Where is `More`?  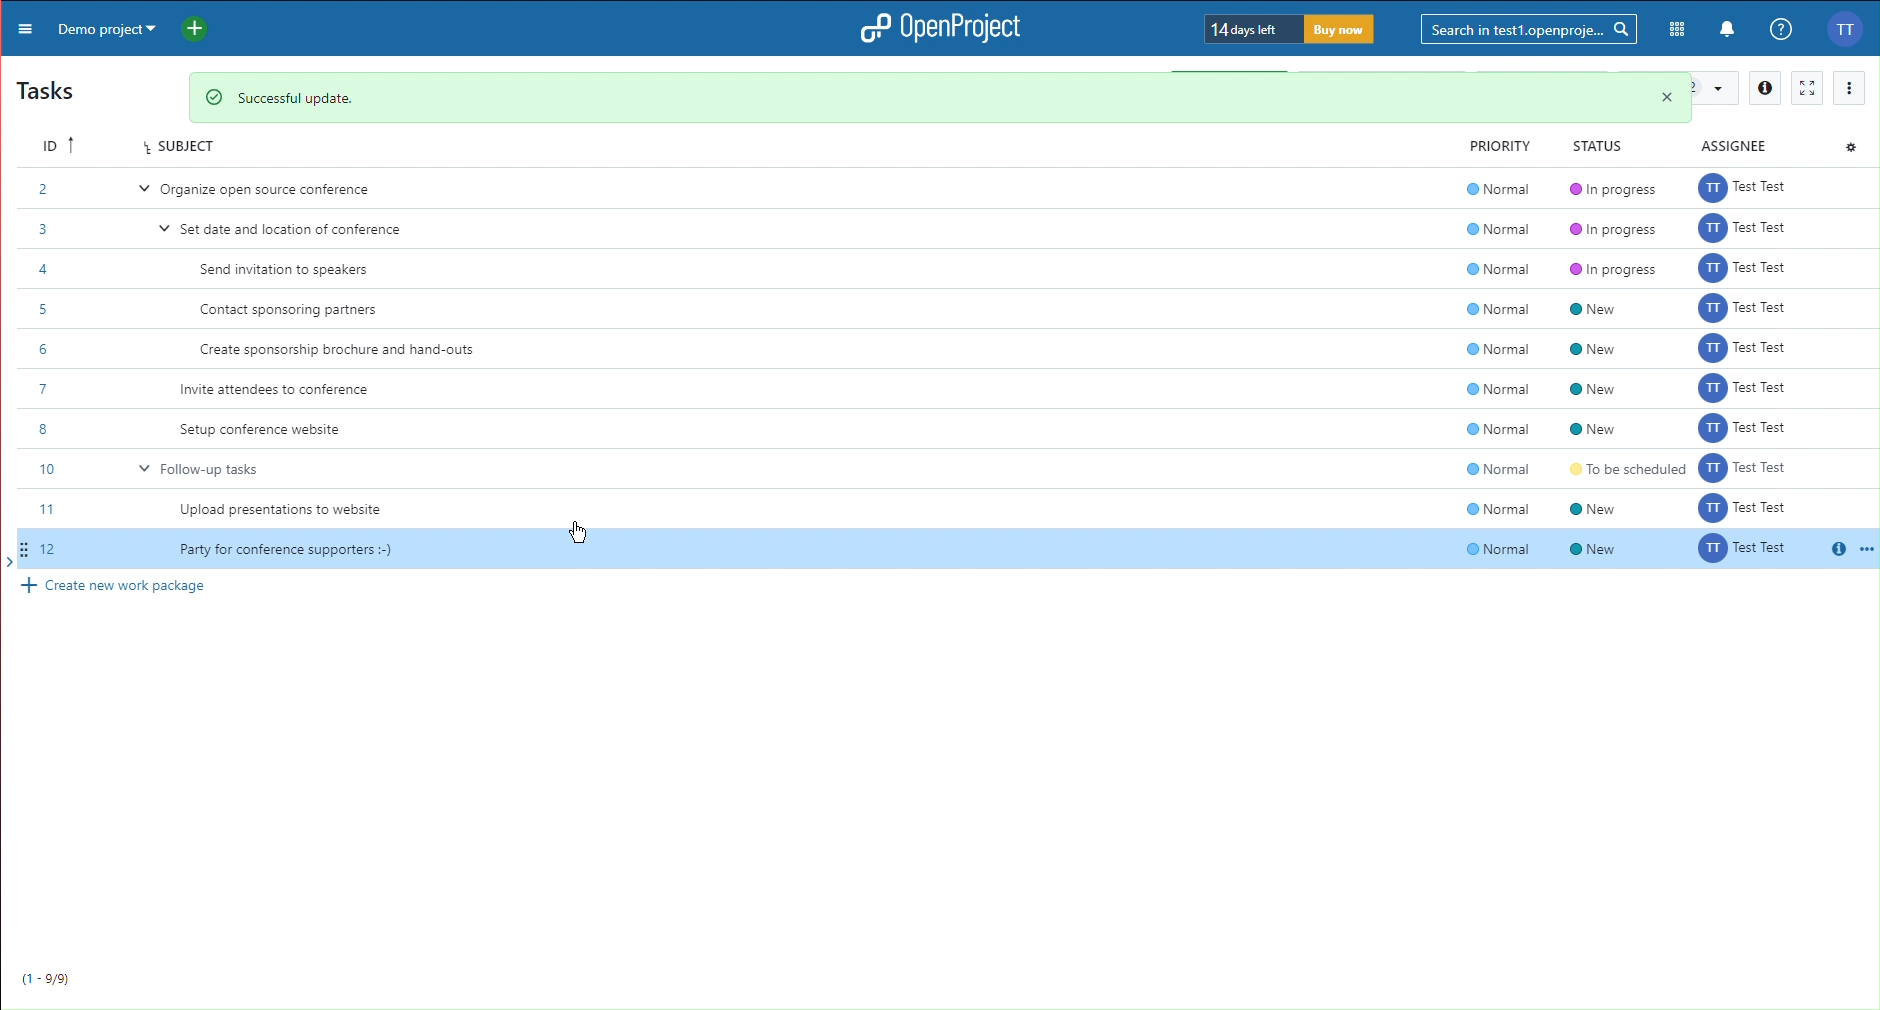
More is located at coordinates (21, 27).